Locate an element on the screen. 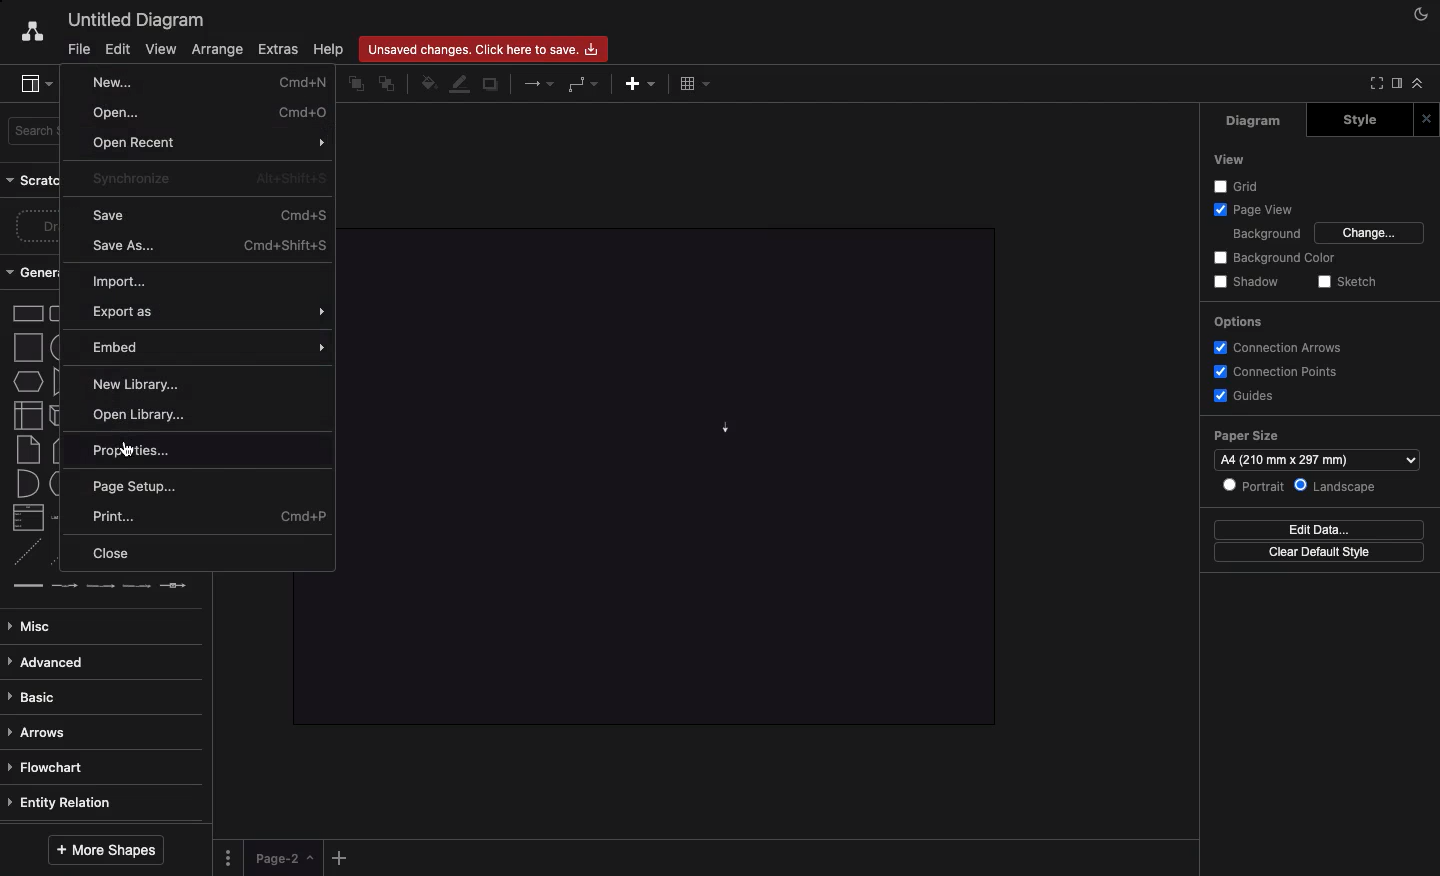 The image size is (1440, 876). Embed is located at coordinates (211, 348).